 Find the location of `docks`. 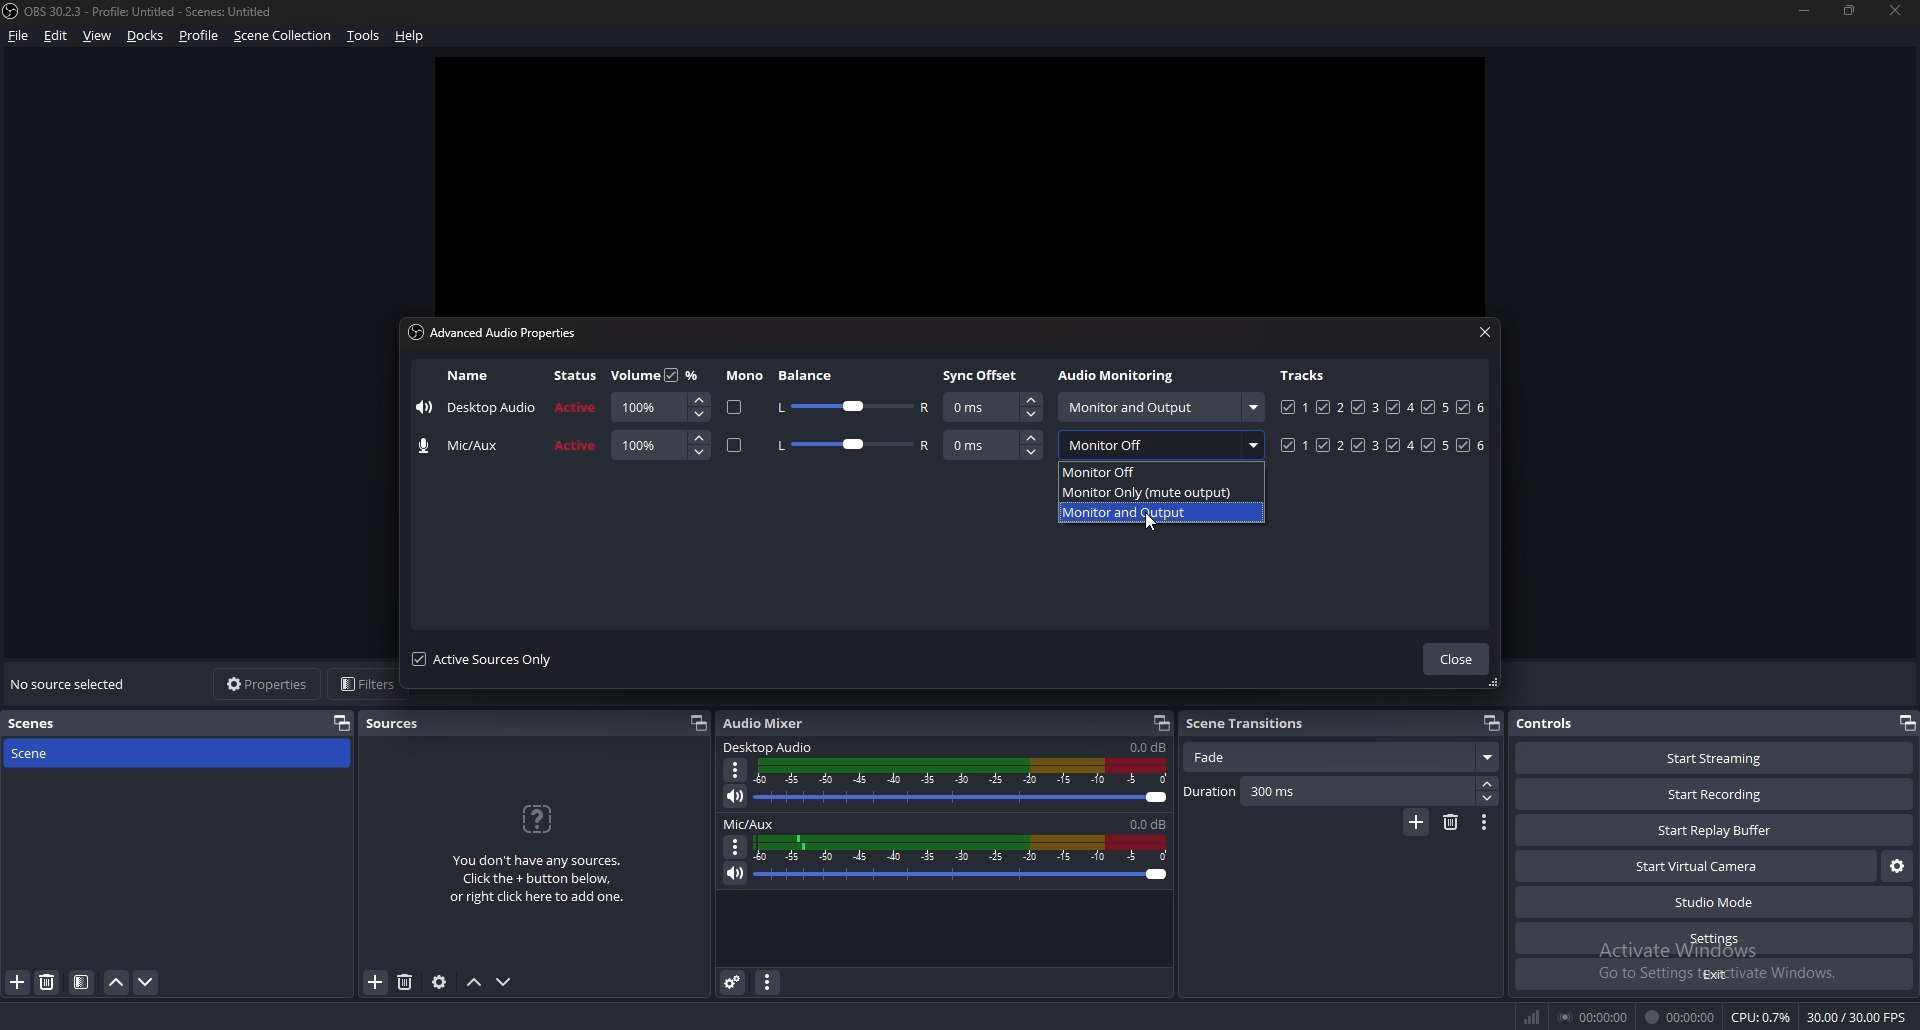

docks is located at coordinates (146, 35).